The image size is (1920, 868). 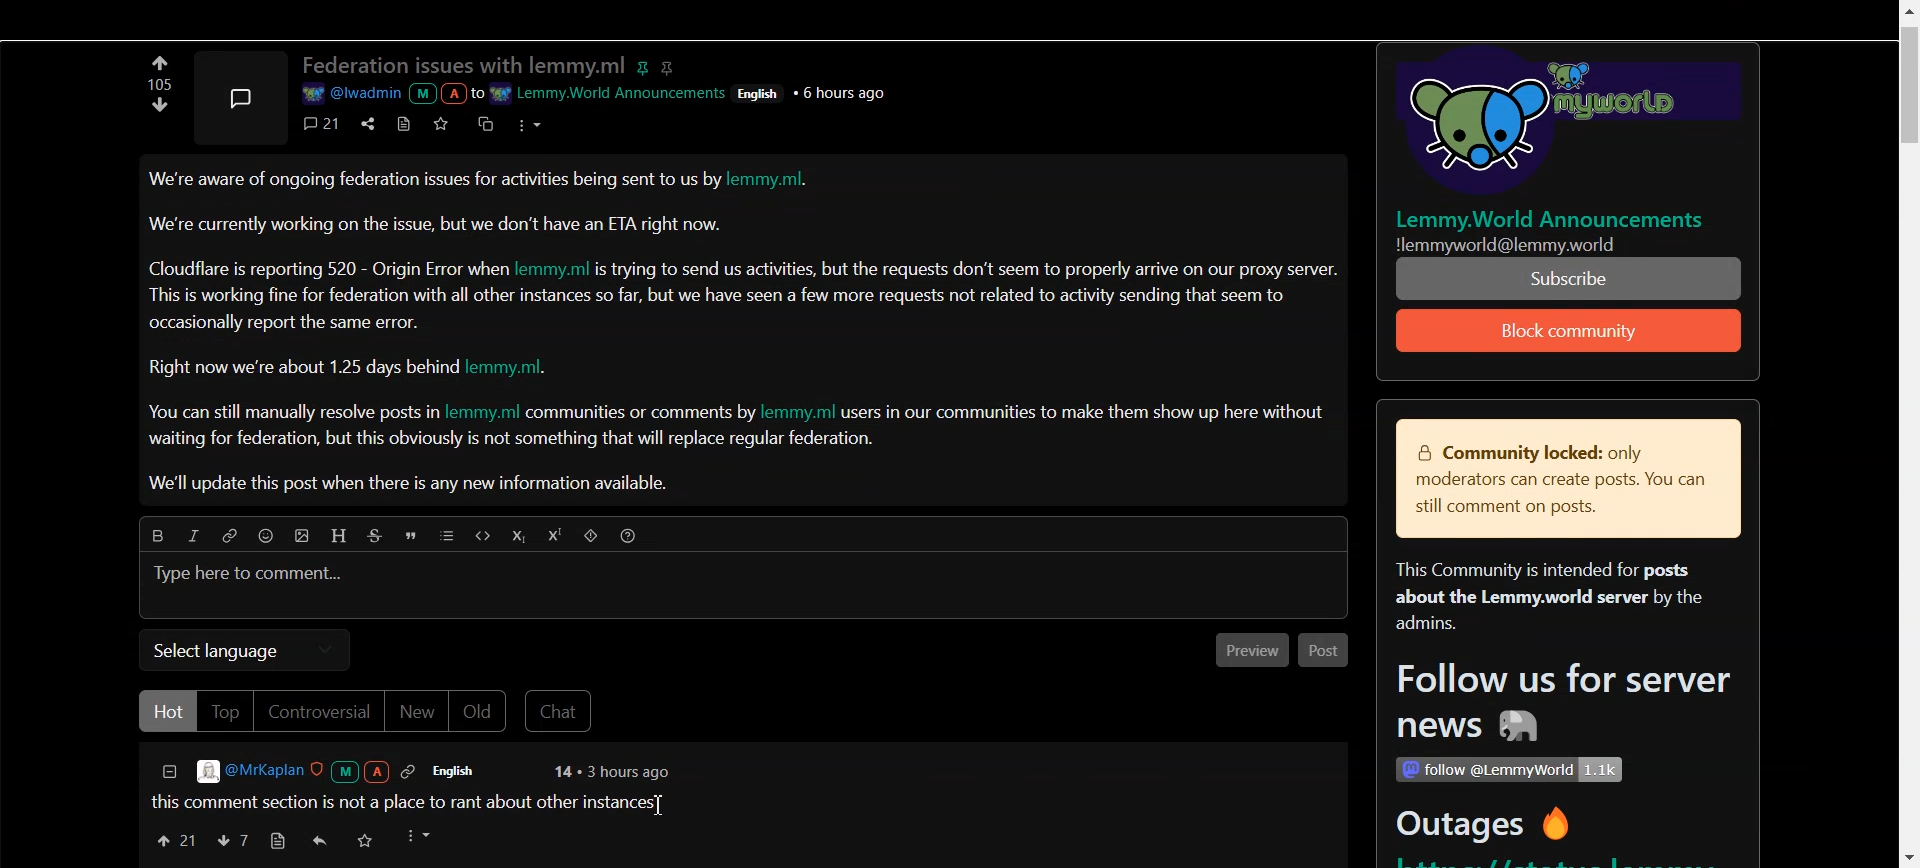 What do you see at coordinates (464, 66) in the screenshot?
I see `Federation issues with lemmy.ml` at bounding box center [464, 66].